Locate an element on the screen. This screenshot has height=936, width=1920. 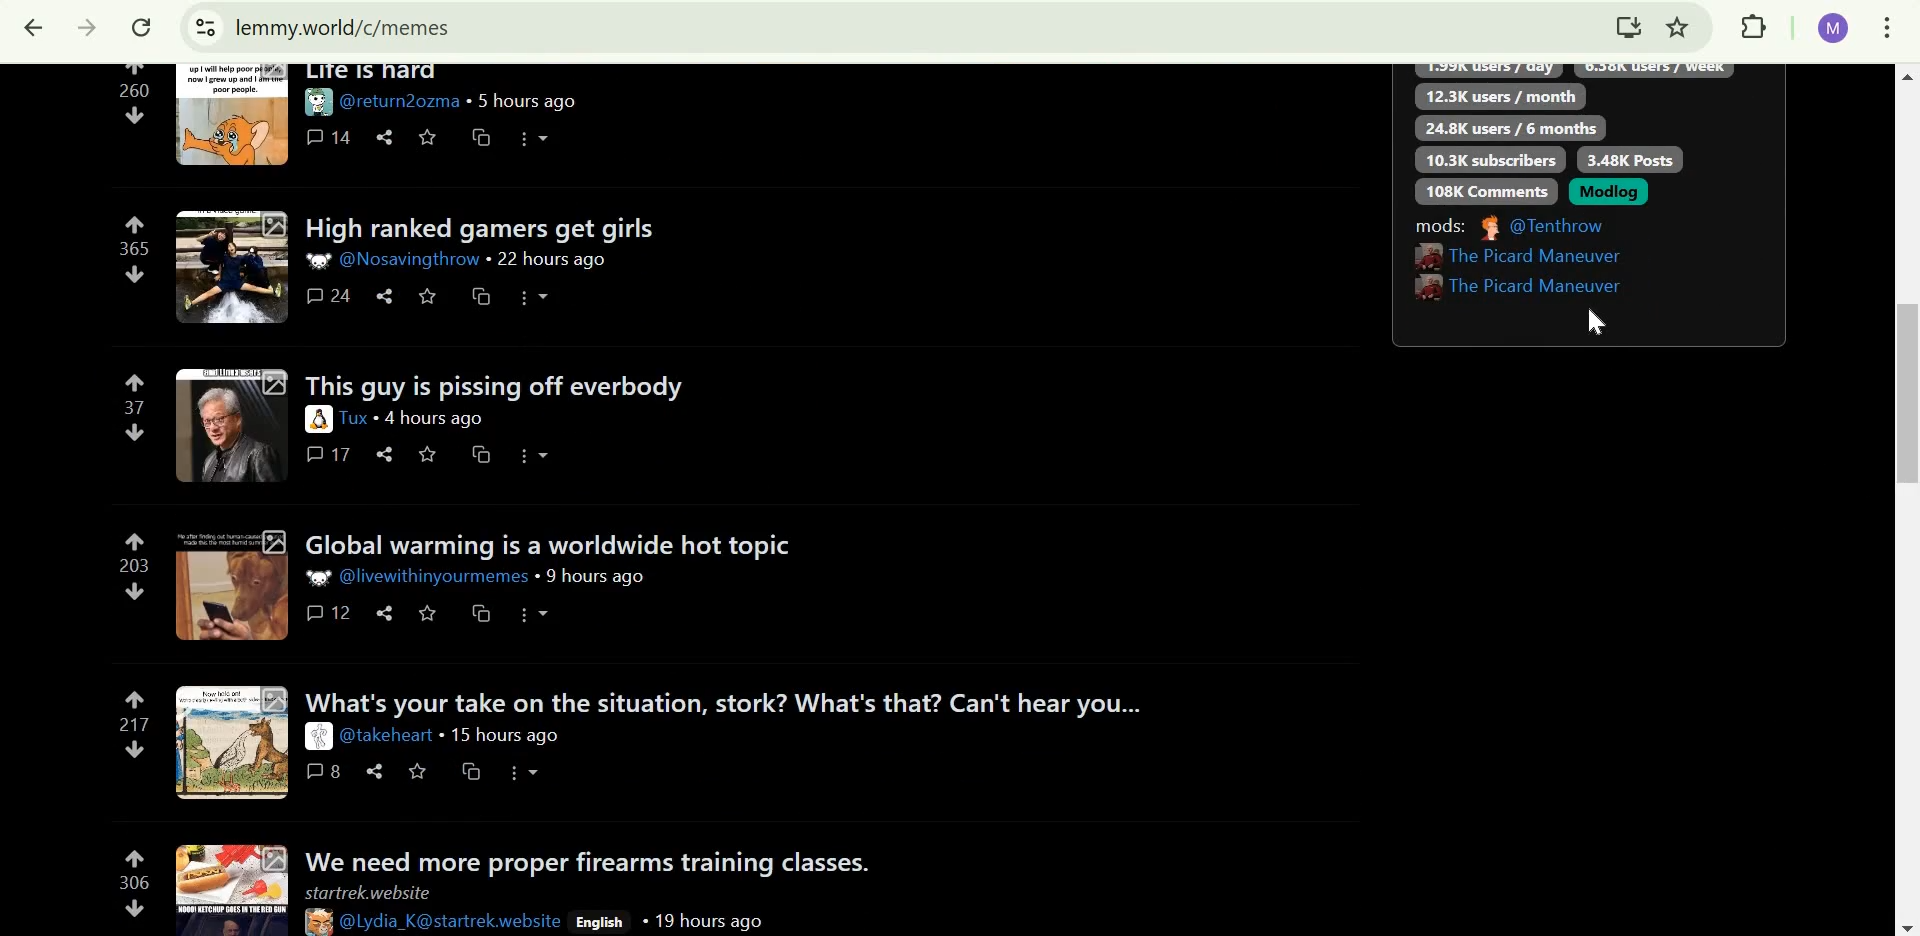
user ID is located at coordinates (400, 101).